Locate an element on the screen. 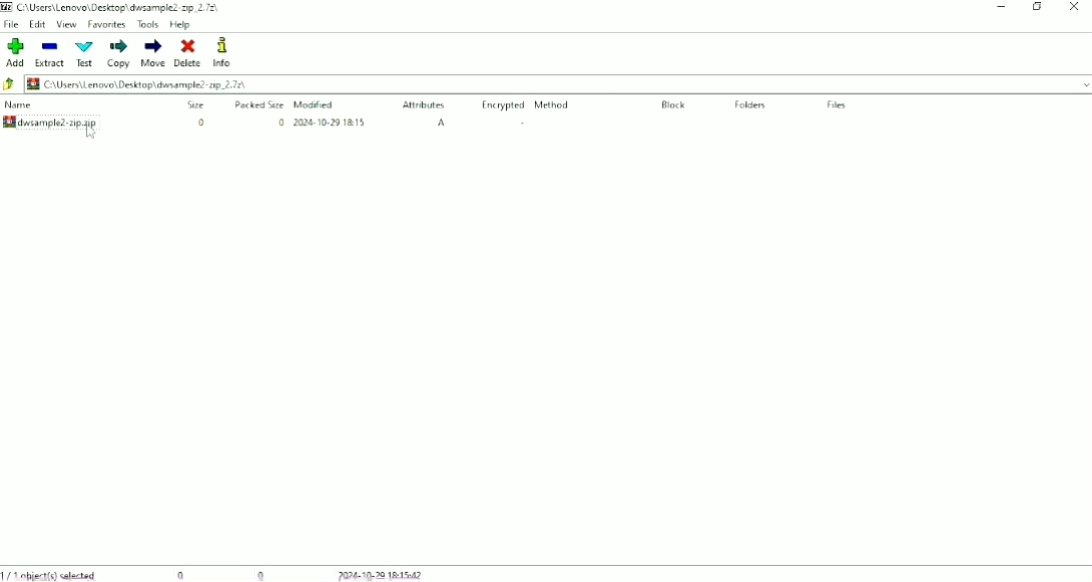 This screenshot has width=1092, height=582. 1/1 object(s) selected is located at coordinates (51, 574).